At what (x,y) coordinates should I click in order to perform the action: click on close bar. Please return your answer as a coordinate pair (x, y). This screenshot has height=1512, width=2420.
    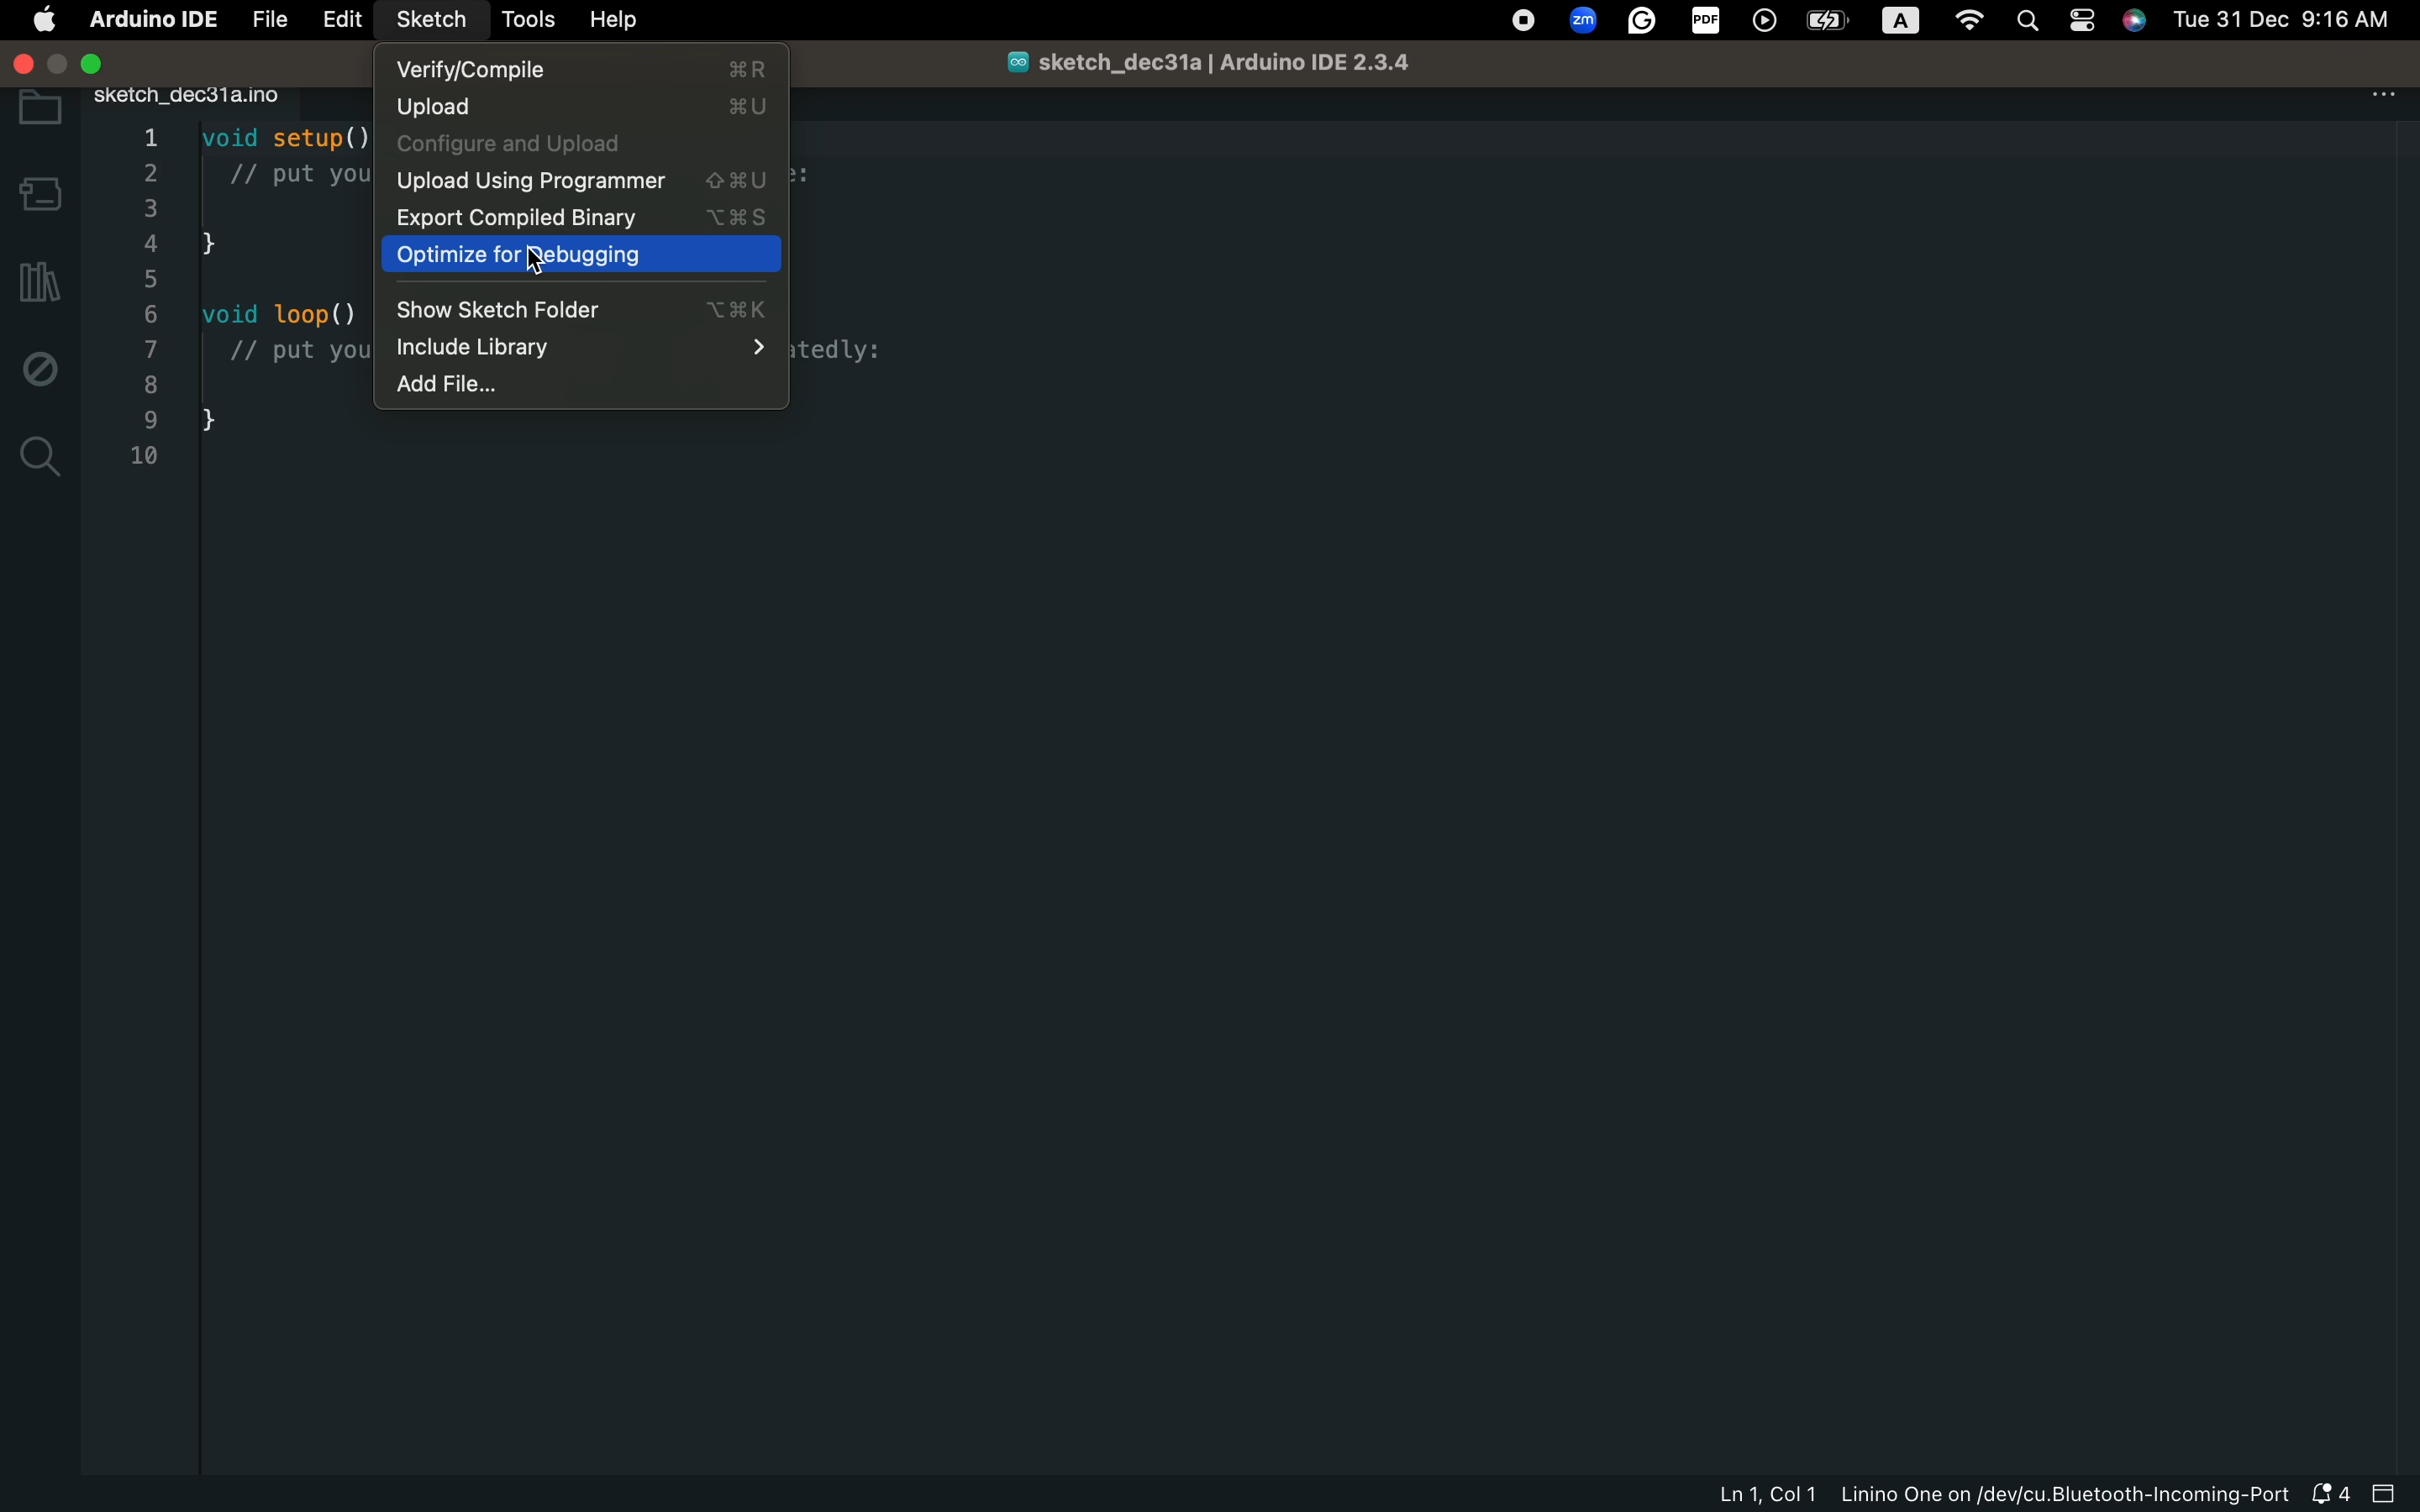
    Looking at the image, I should click on (2390, 1493).